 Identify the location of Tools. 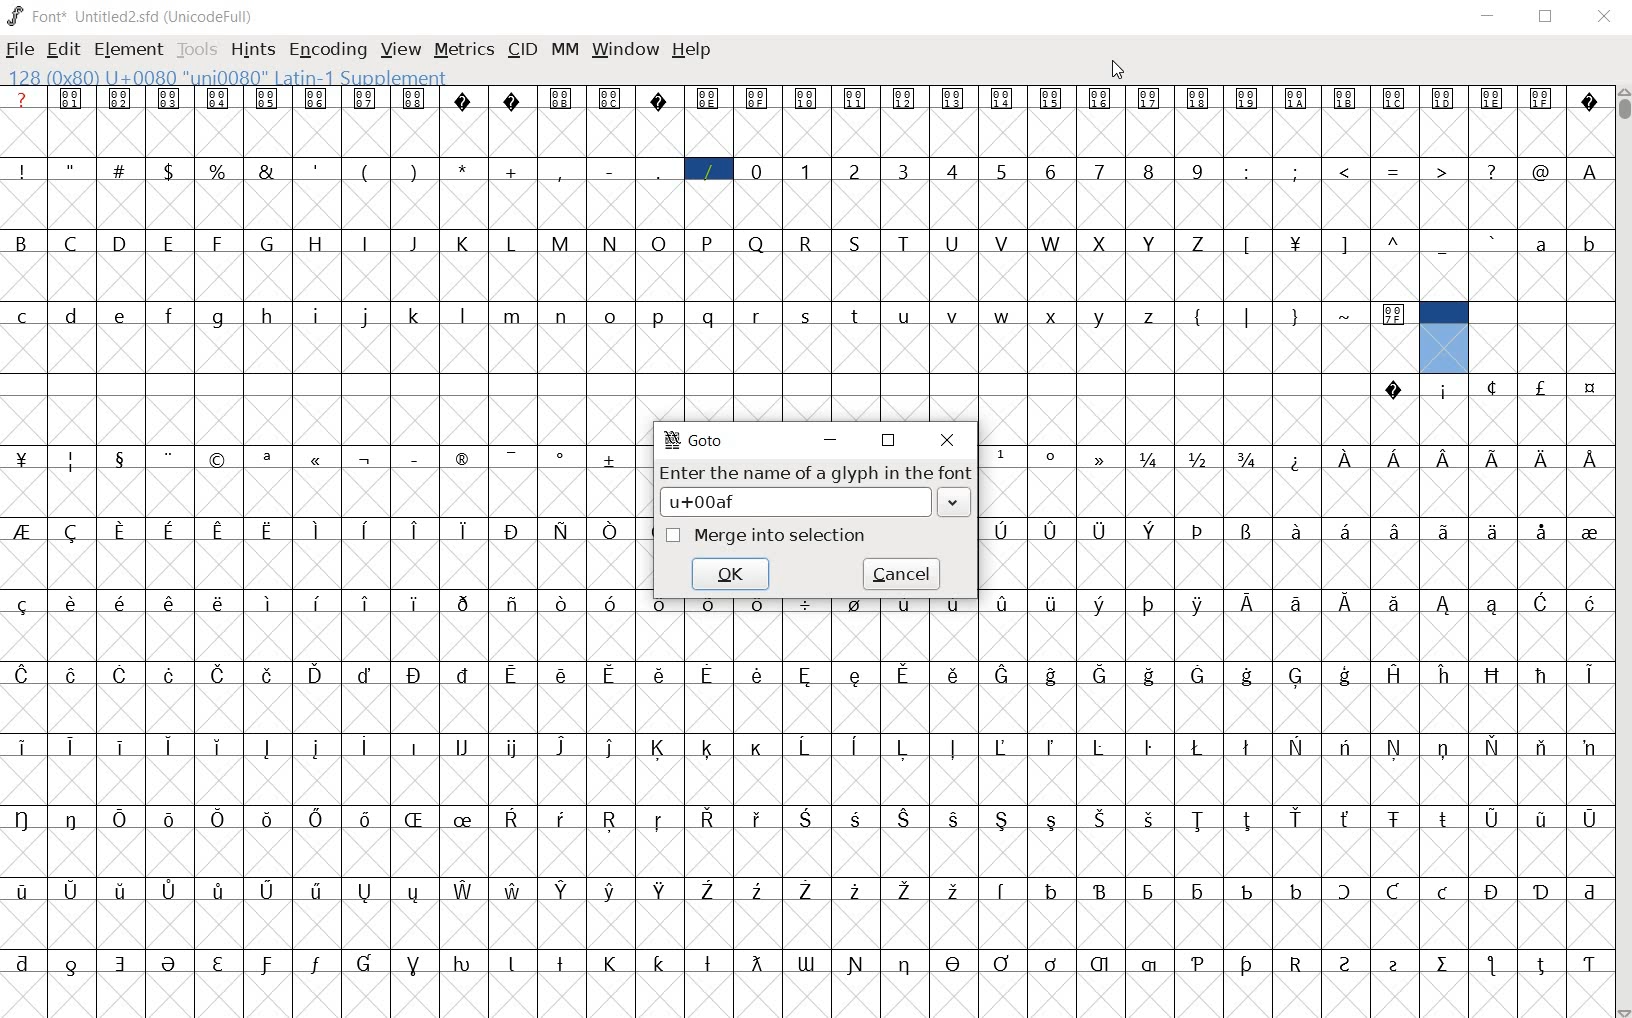
(197, 49).